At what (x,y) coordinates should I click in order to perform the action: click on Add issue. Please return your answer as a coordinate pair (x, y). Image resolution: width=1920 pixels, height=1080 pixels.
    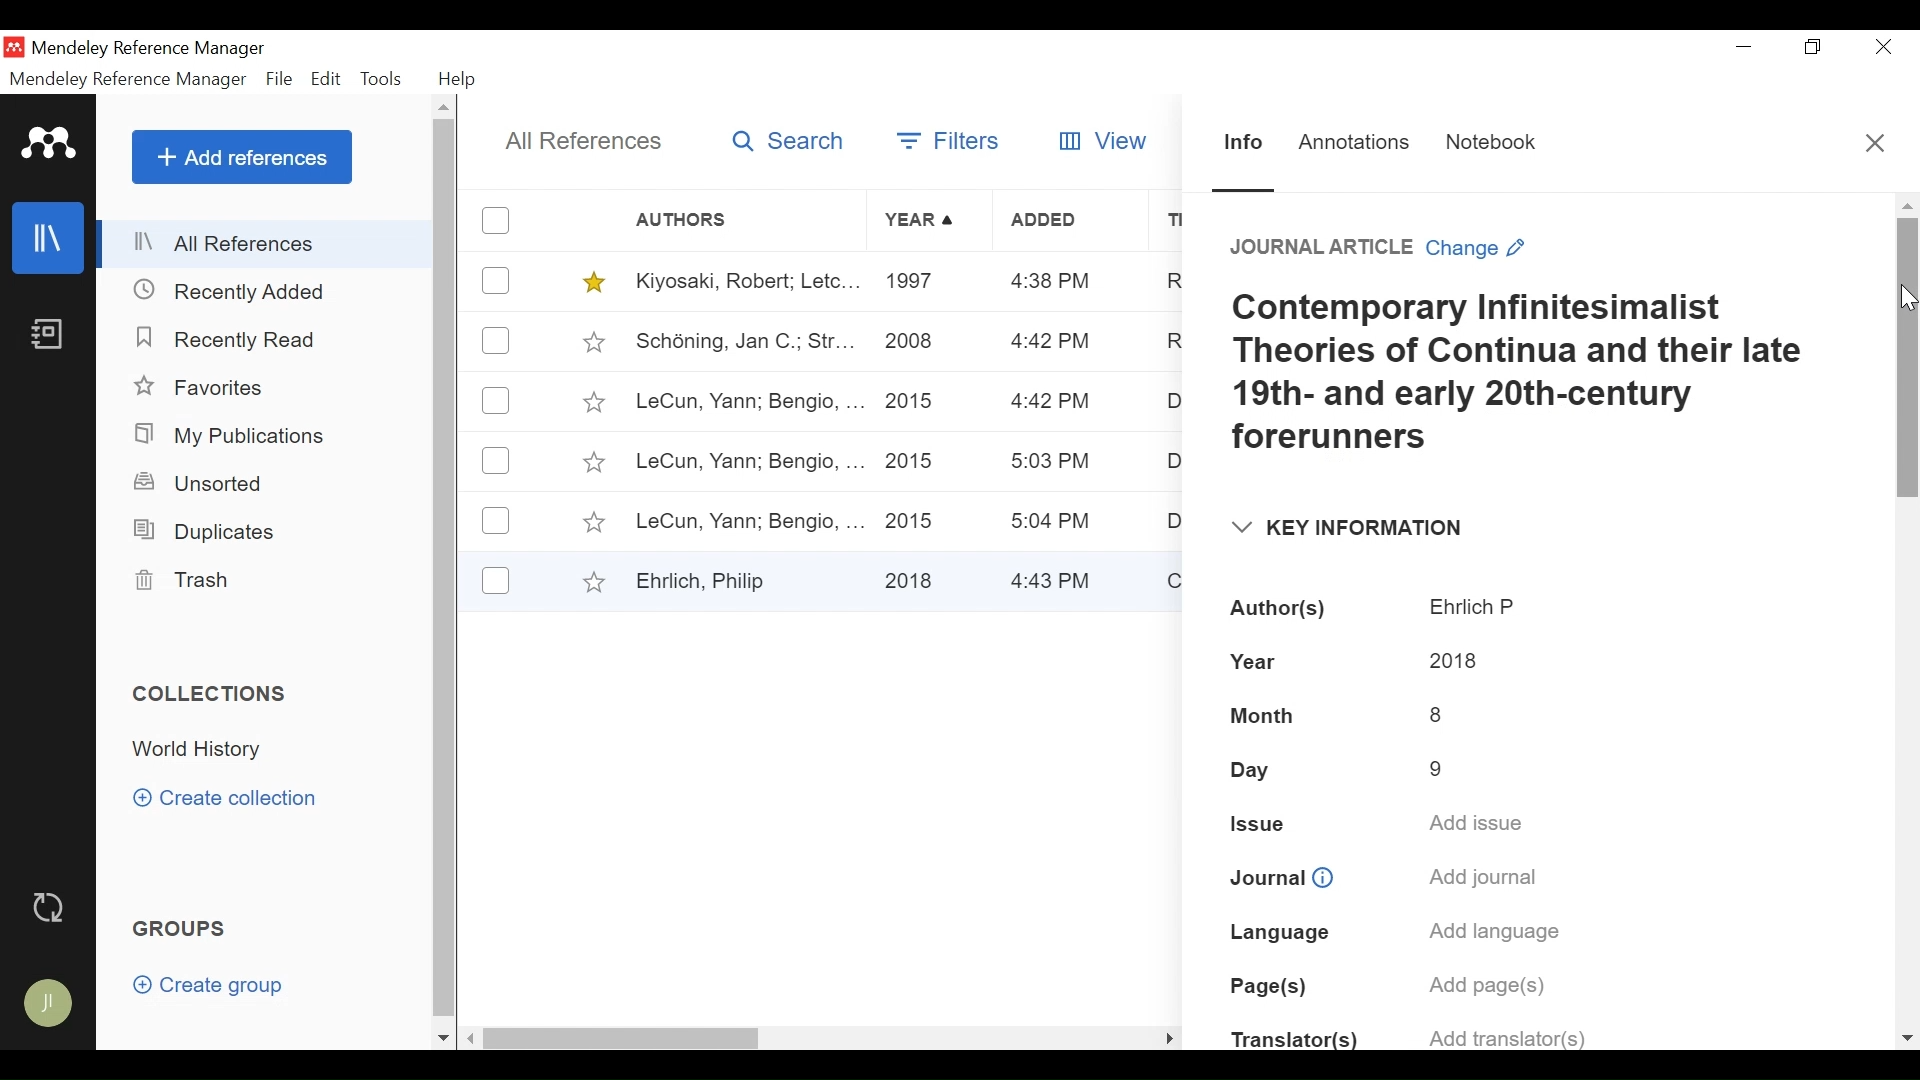
    Looking at the image, I should click on (1480, 824).